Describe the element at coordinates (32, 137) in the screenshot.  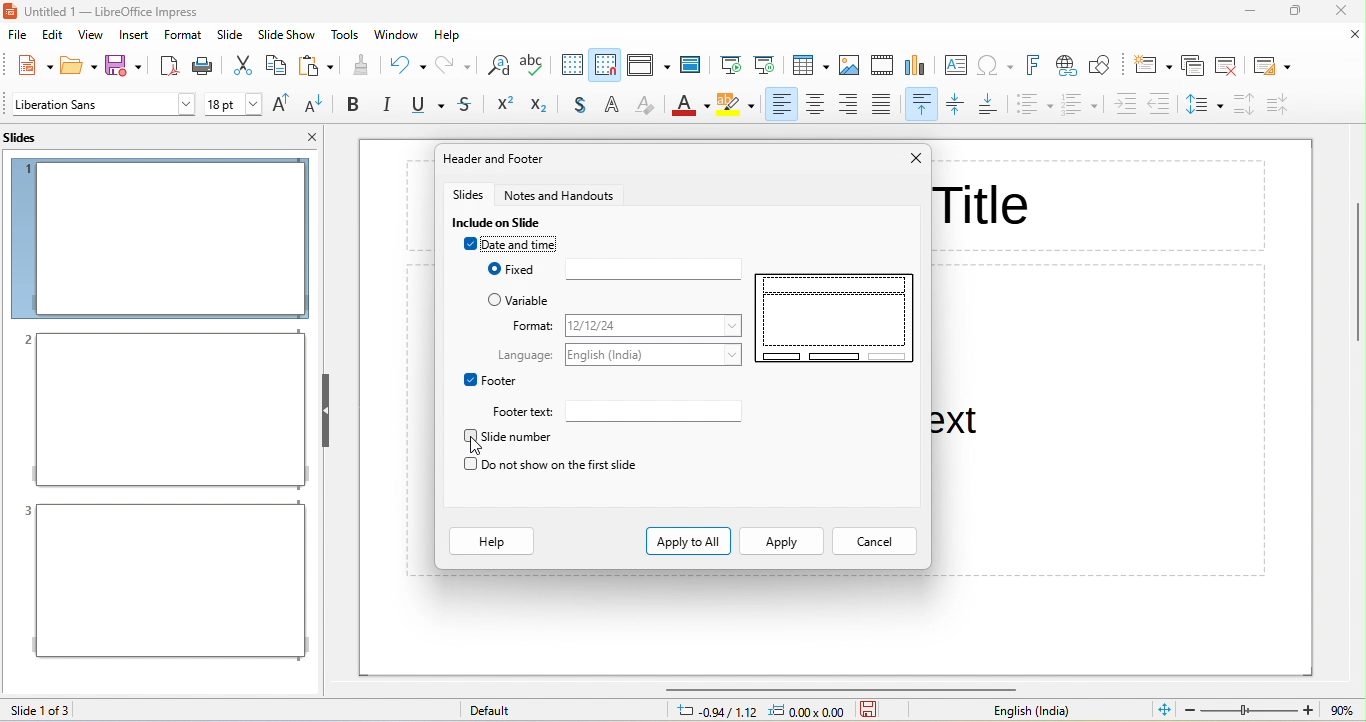
I see `slides` at that location.